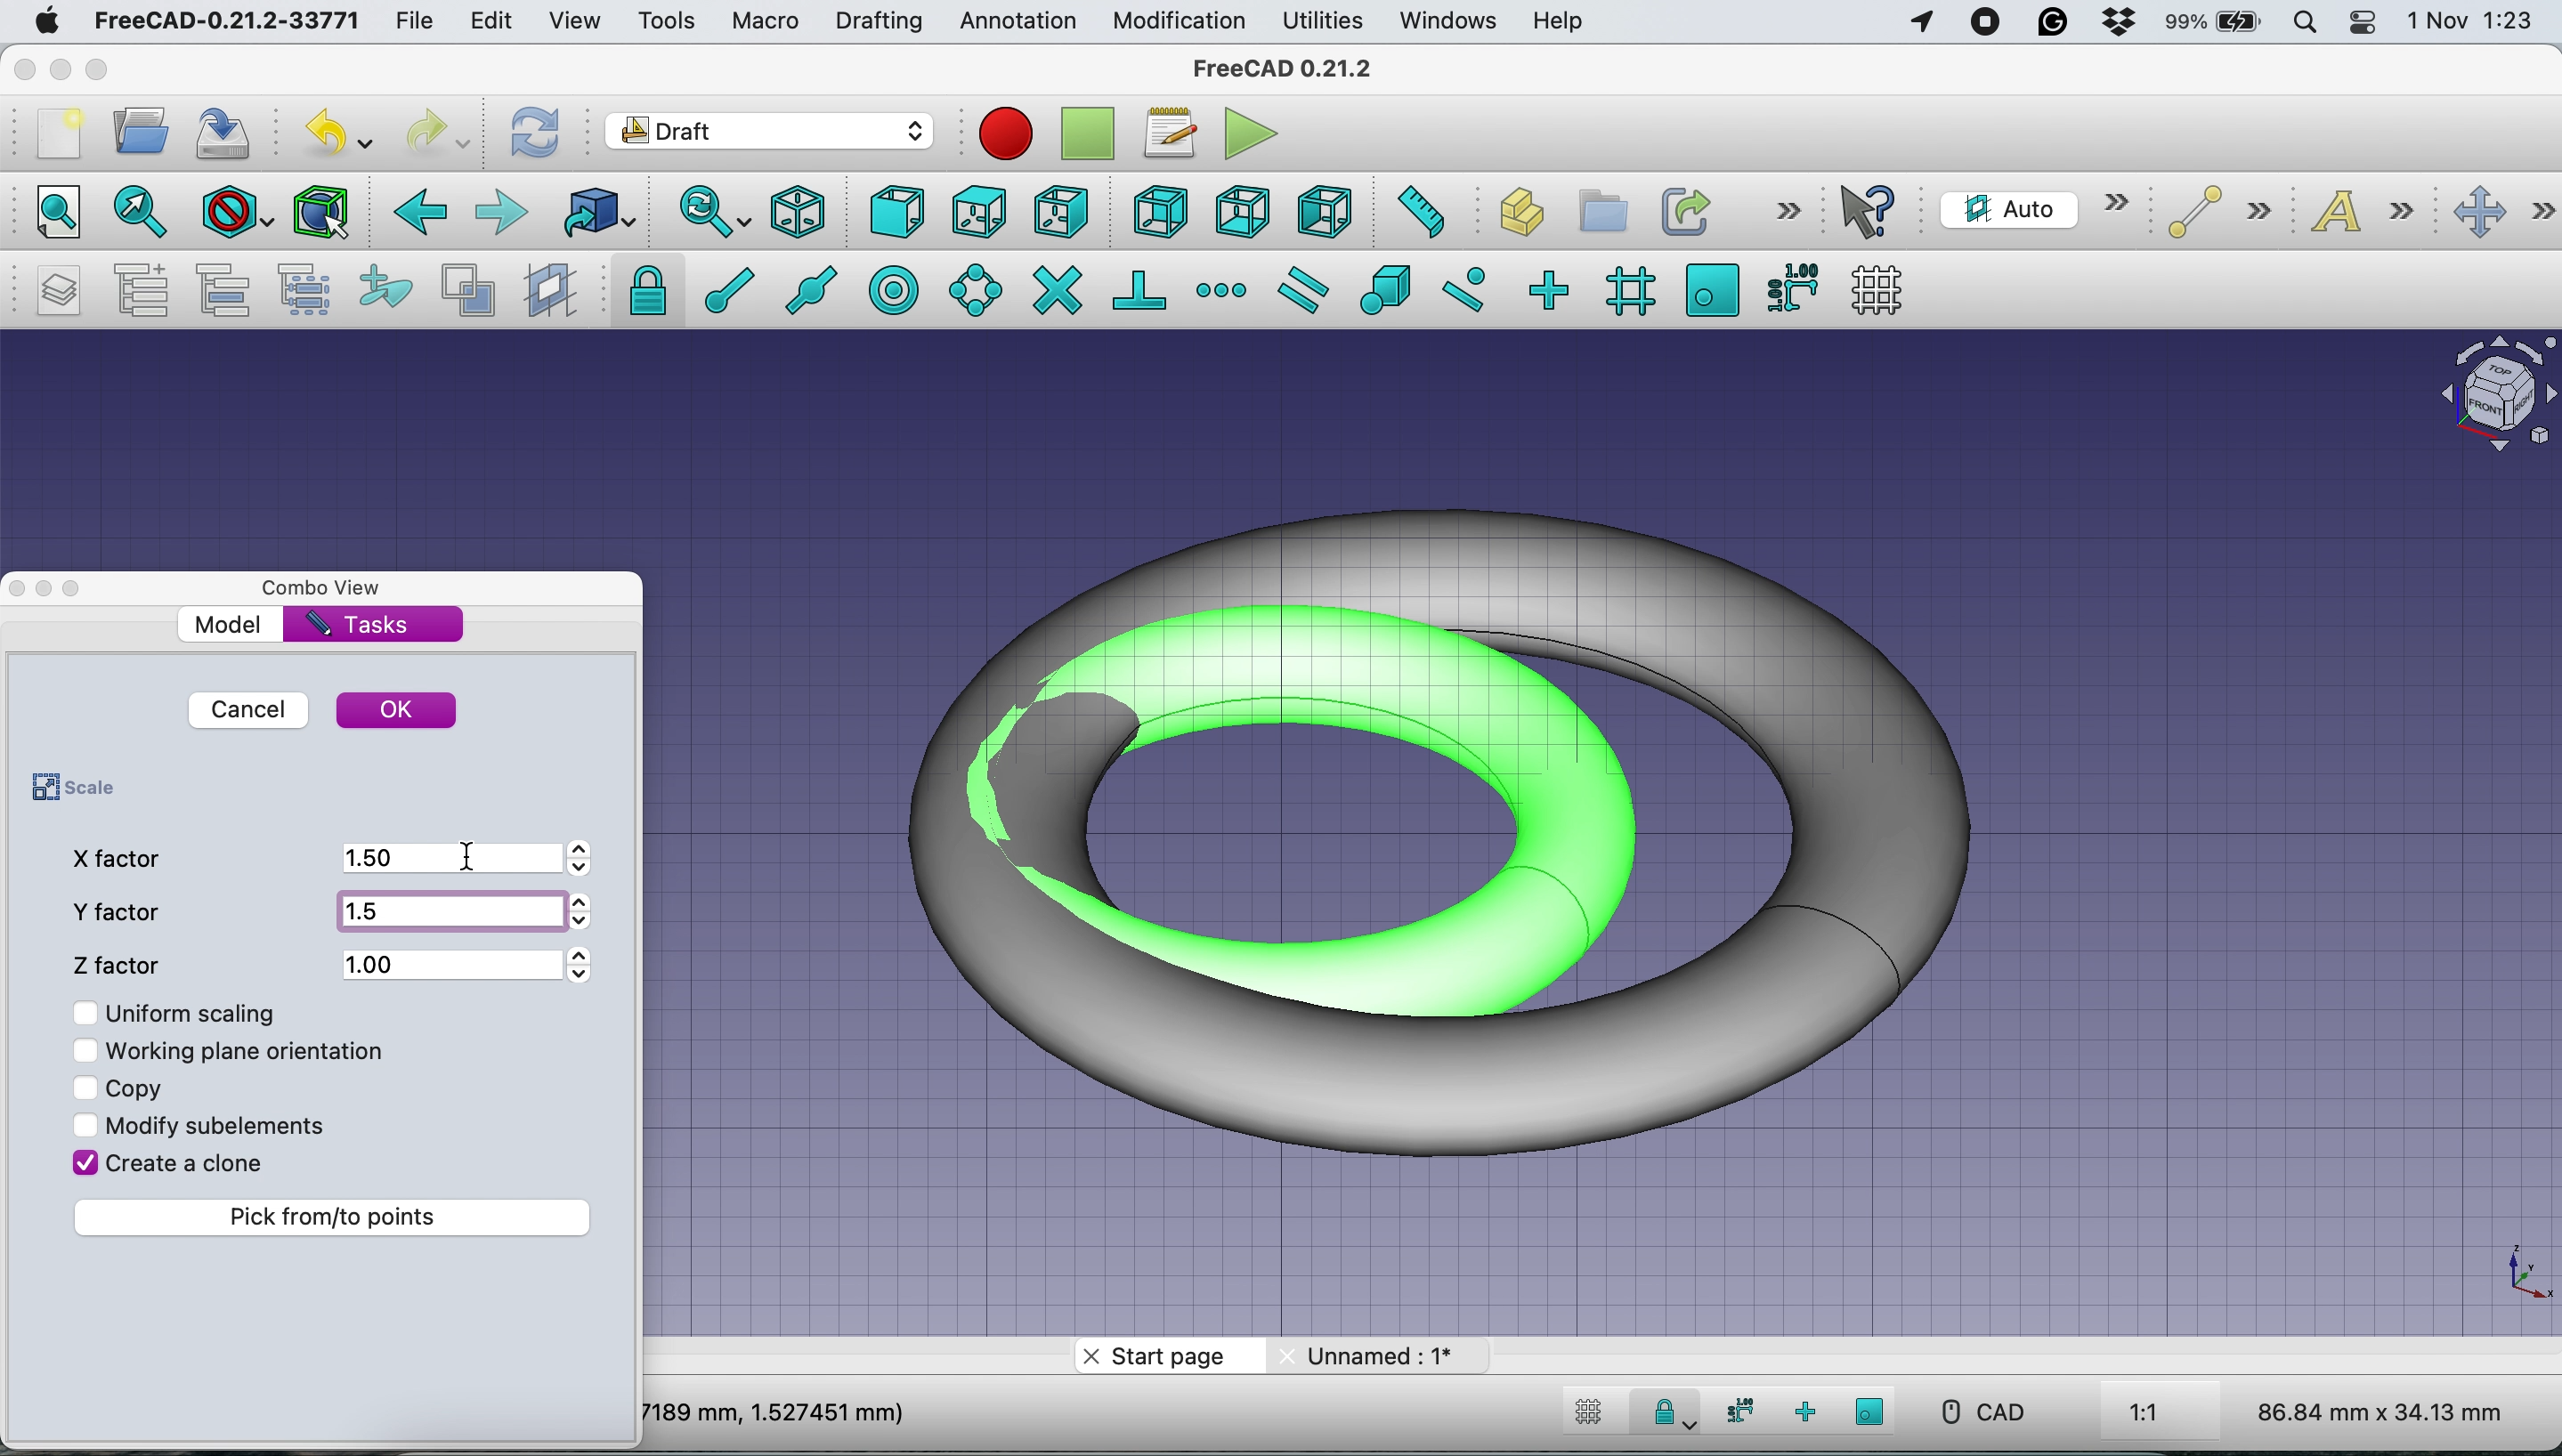 The width and height of the screenshot is (2562, 1456). What do you see at coordinates (451, 959) in the screenshot?
I see `1.00` at bounding box center [451, 959].